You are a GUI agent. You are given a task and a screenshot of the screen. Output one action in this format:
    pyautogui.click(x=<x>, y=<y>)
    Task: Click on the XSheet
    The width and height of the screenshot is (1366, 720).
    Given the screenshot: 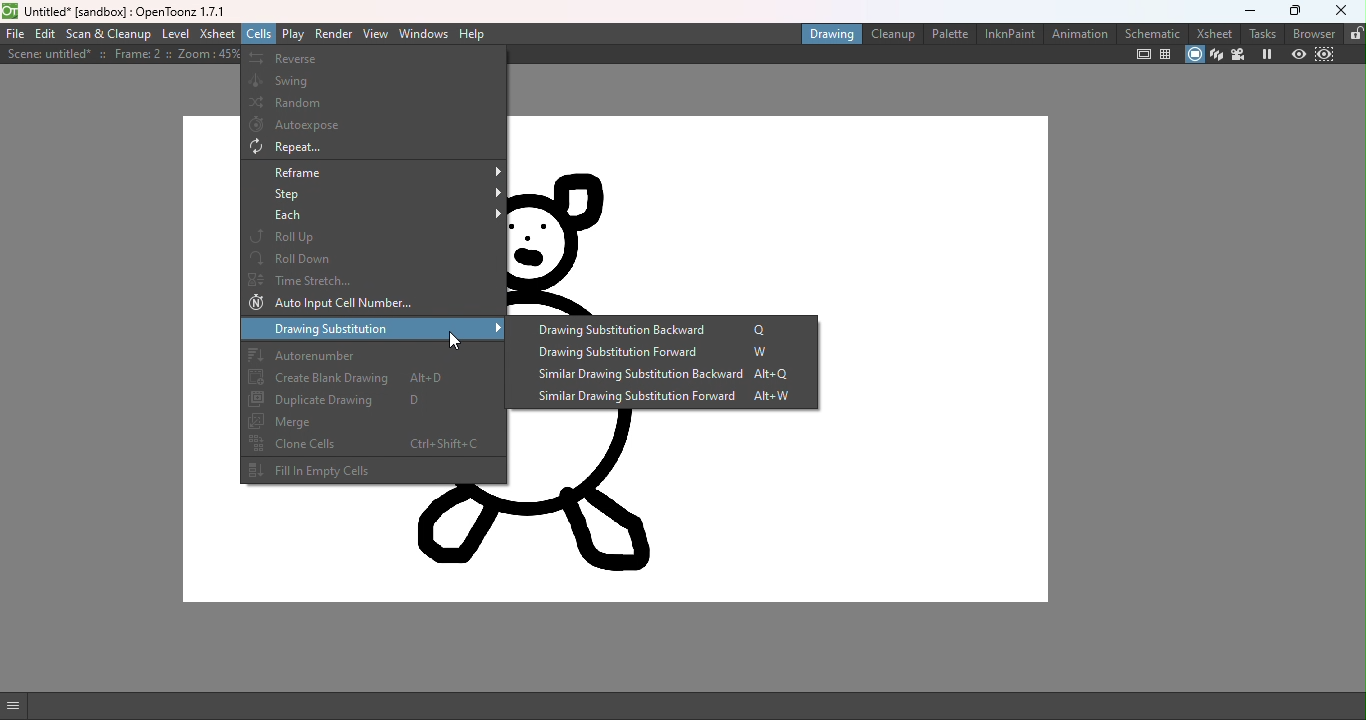 What is the action you would take?
    pyautogui.click(x=215, y=33)
    